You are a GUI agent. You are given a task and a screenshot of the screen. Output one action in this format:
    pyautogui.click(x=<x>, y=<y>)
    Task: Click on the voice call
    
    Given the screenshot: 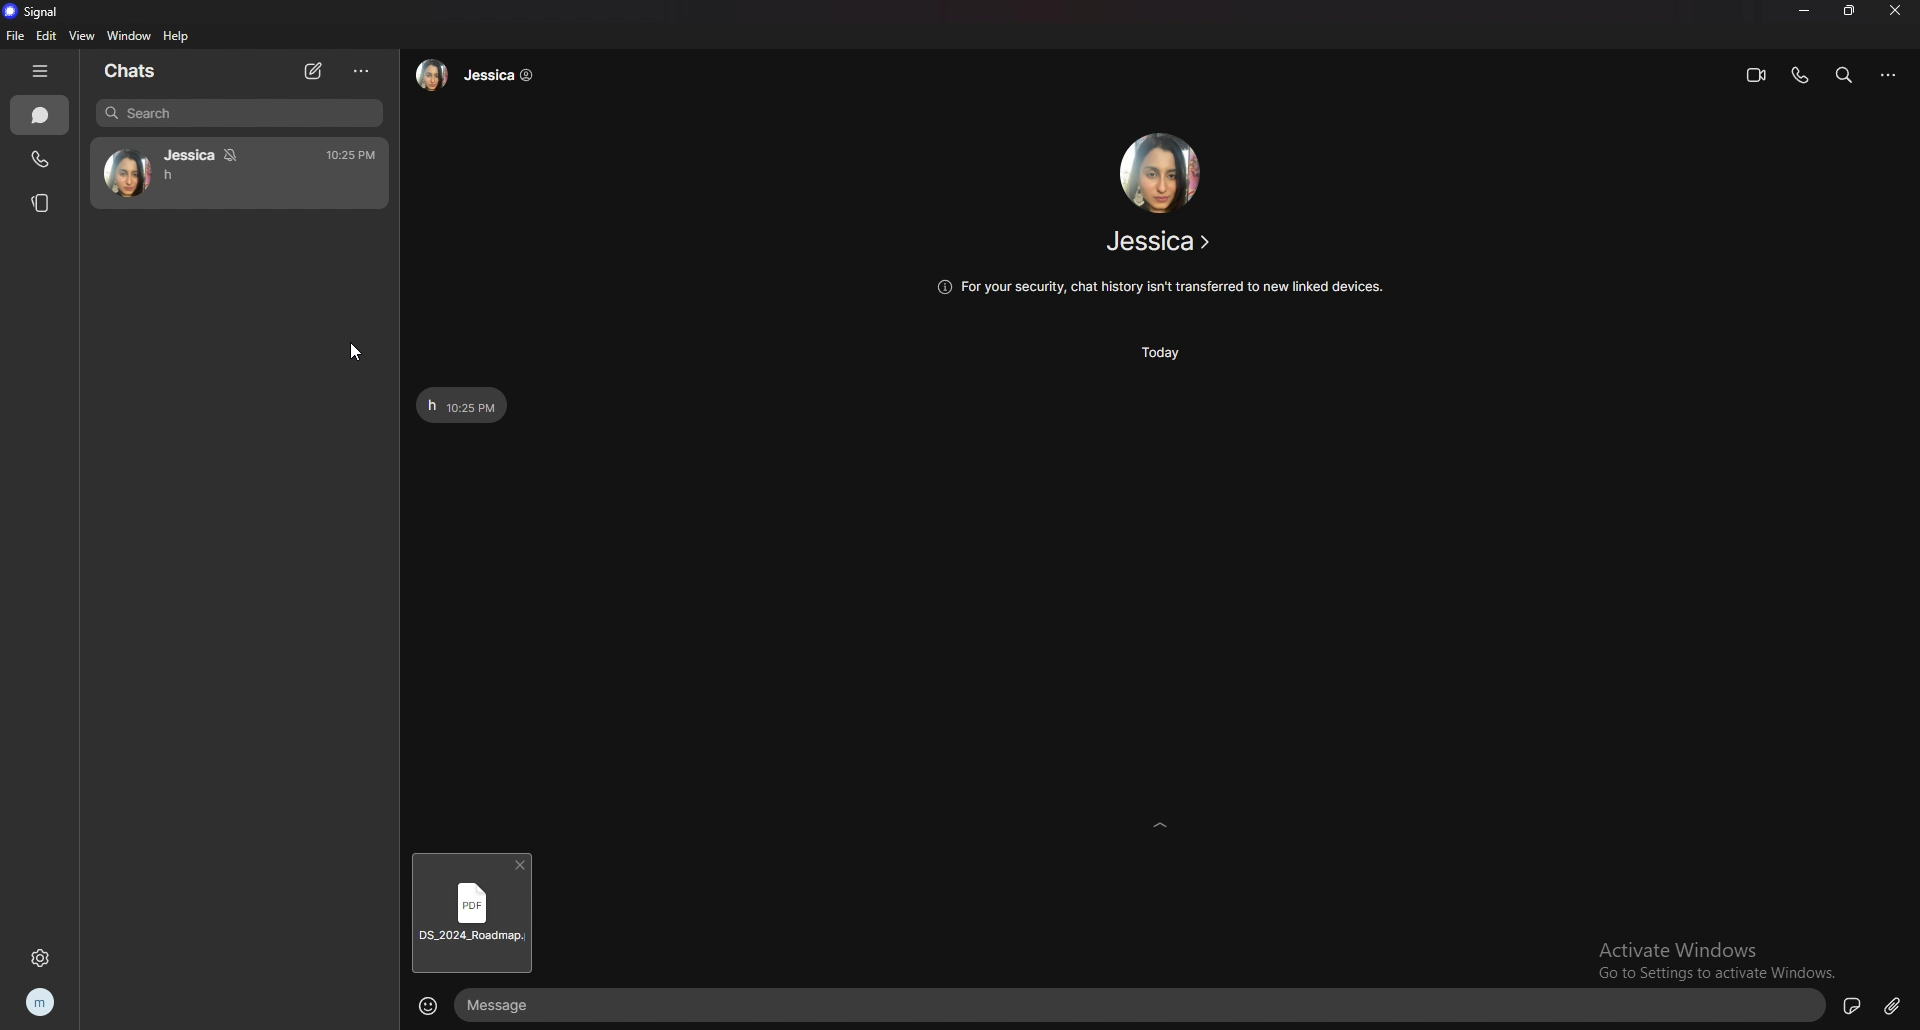 What is the action you would take?
    pyautogui.click(x=1799, y=75)
    